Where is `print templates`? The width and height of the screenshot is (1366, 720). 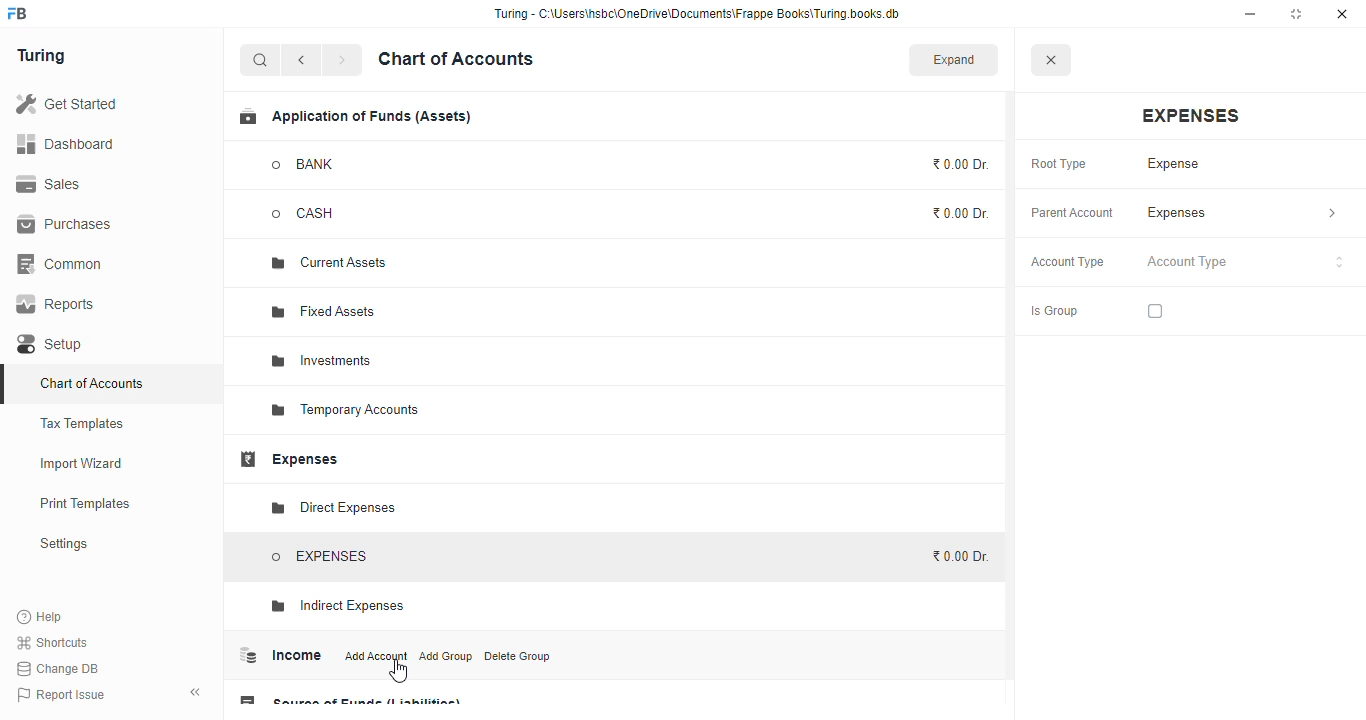 print templates is located at coordinates (85, 503).